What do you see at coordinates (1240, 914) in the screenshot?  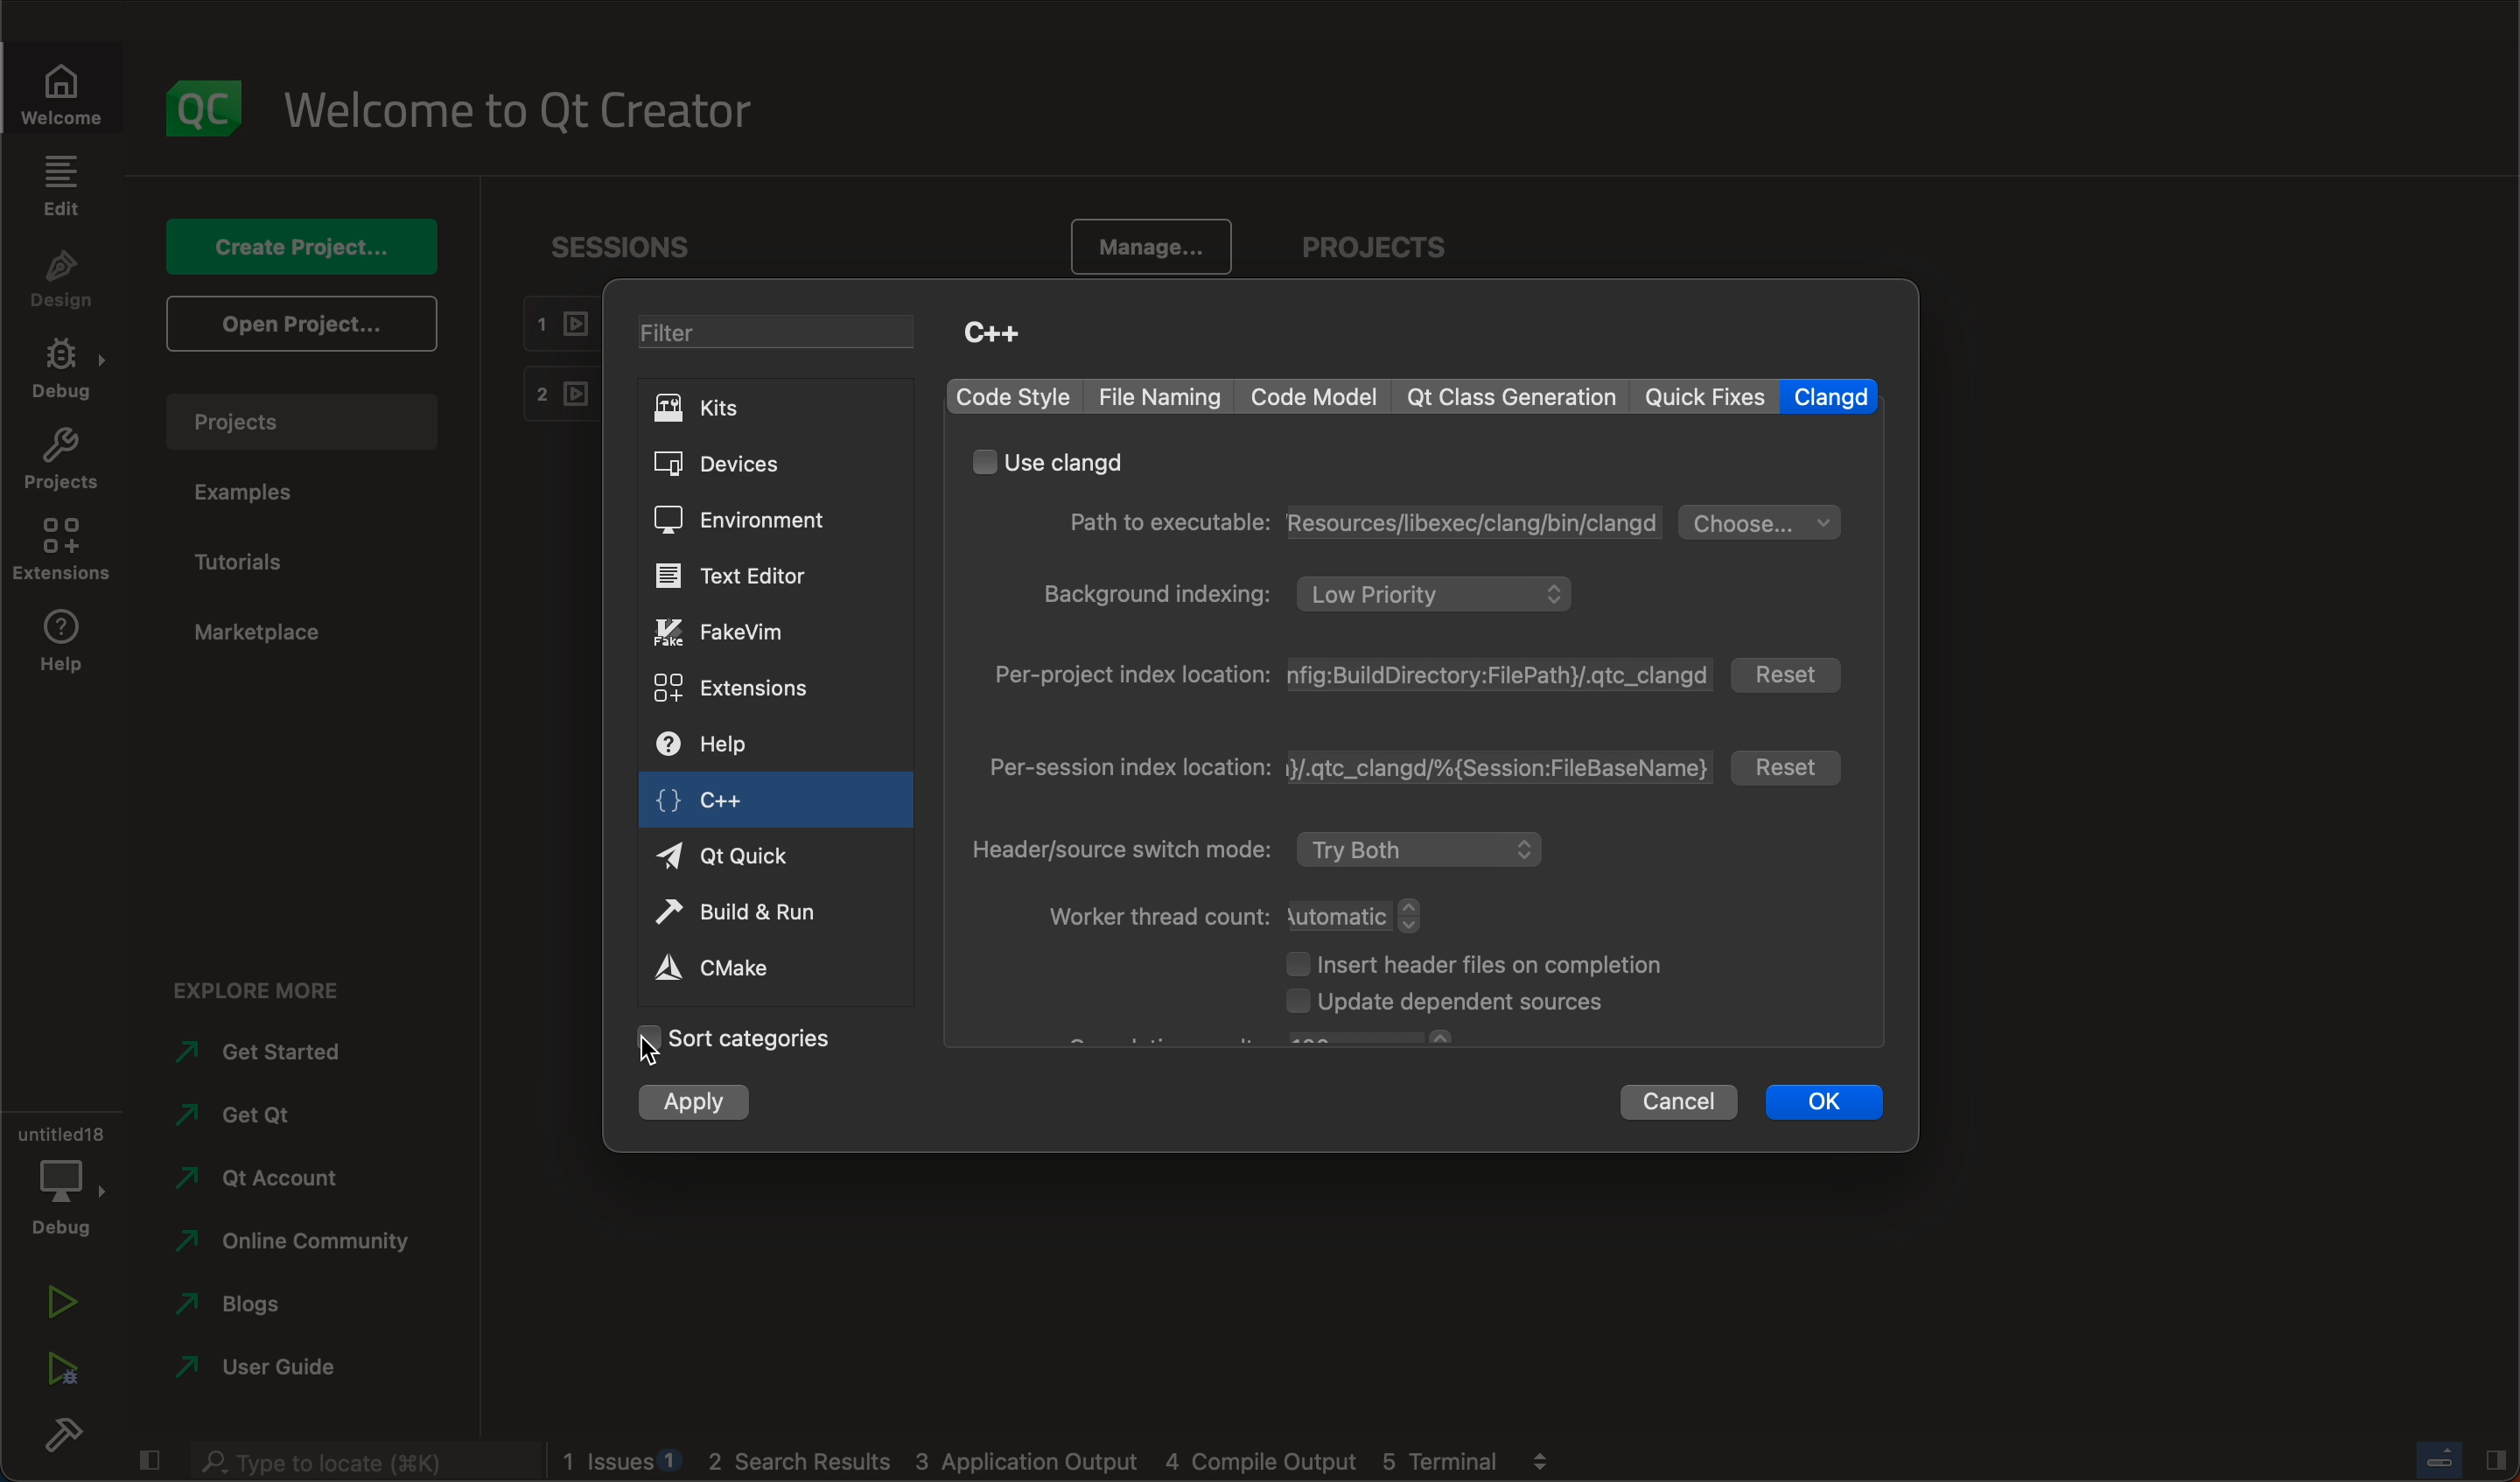 I see `worker thread` at bounding box center [1240, 914].